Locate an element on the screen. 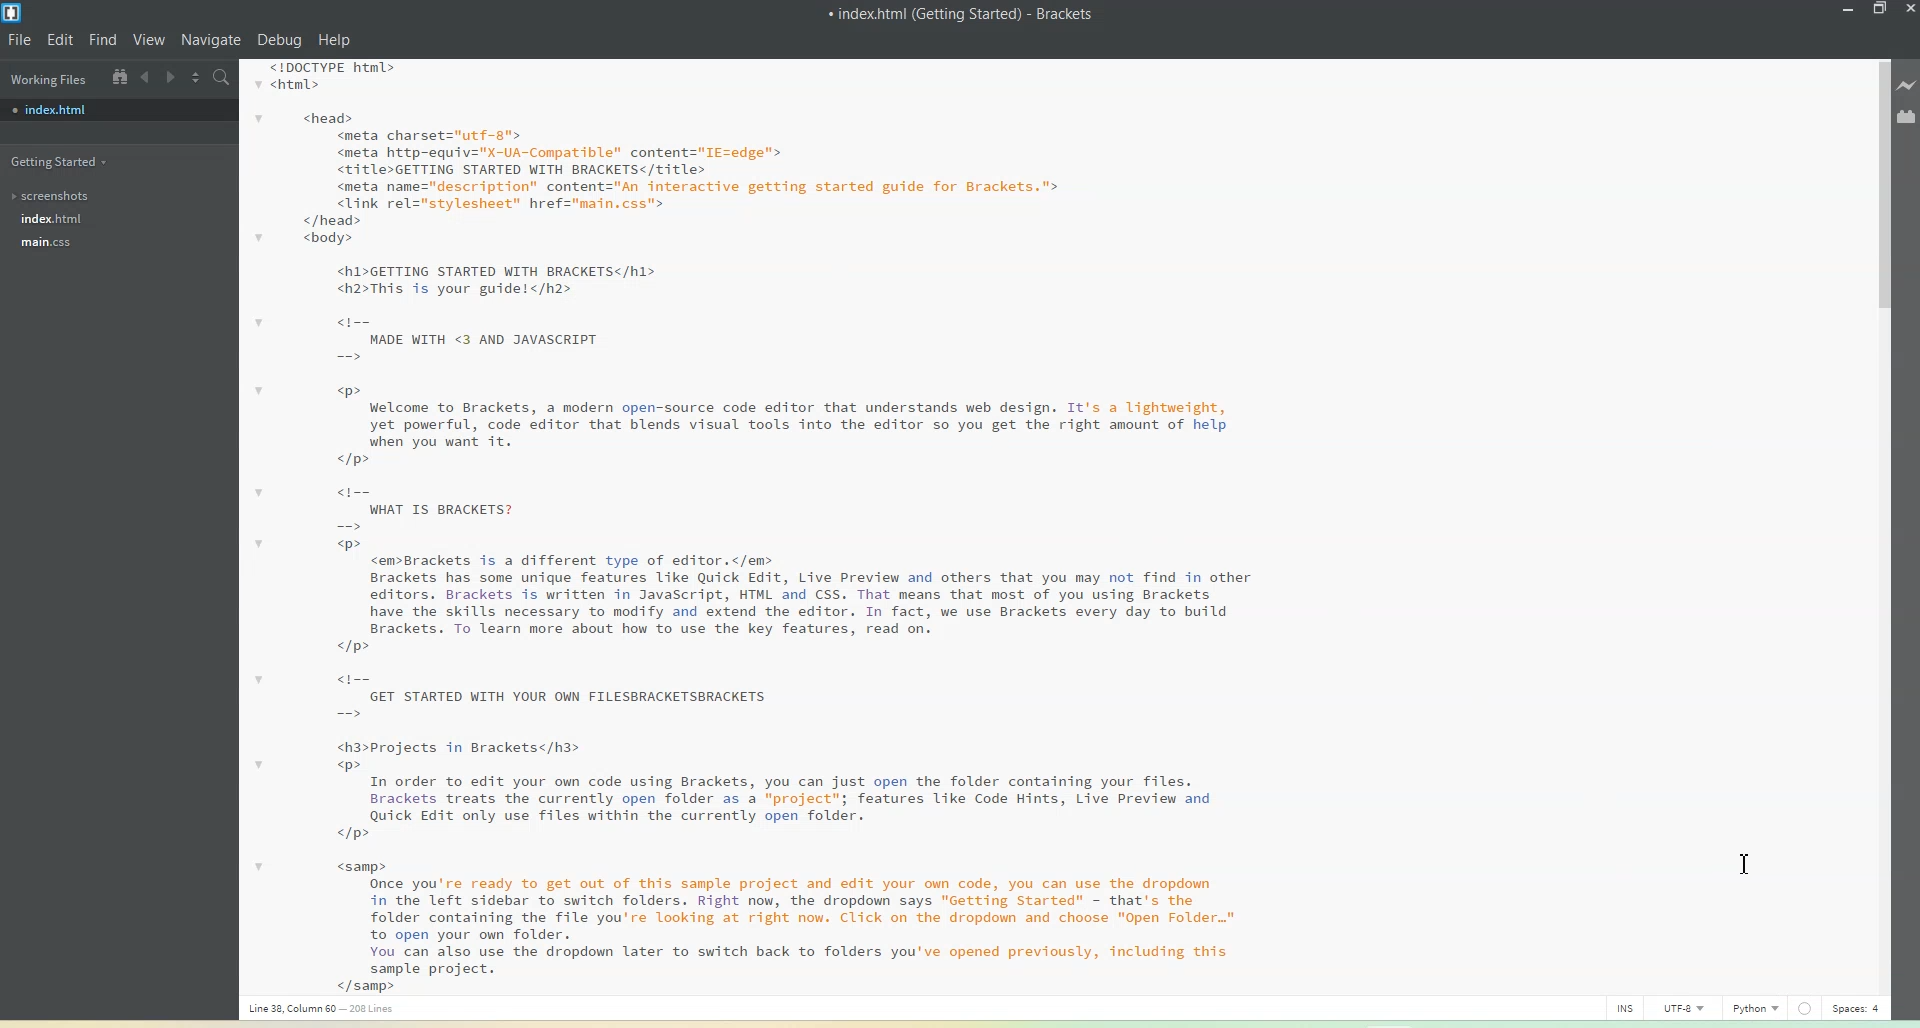 Image resolution: width=1920 pixels, height=1028 pixels. Split the editor vertically or Horizontally is located at coordinates (196, 76).